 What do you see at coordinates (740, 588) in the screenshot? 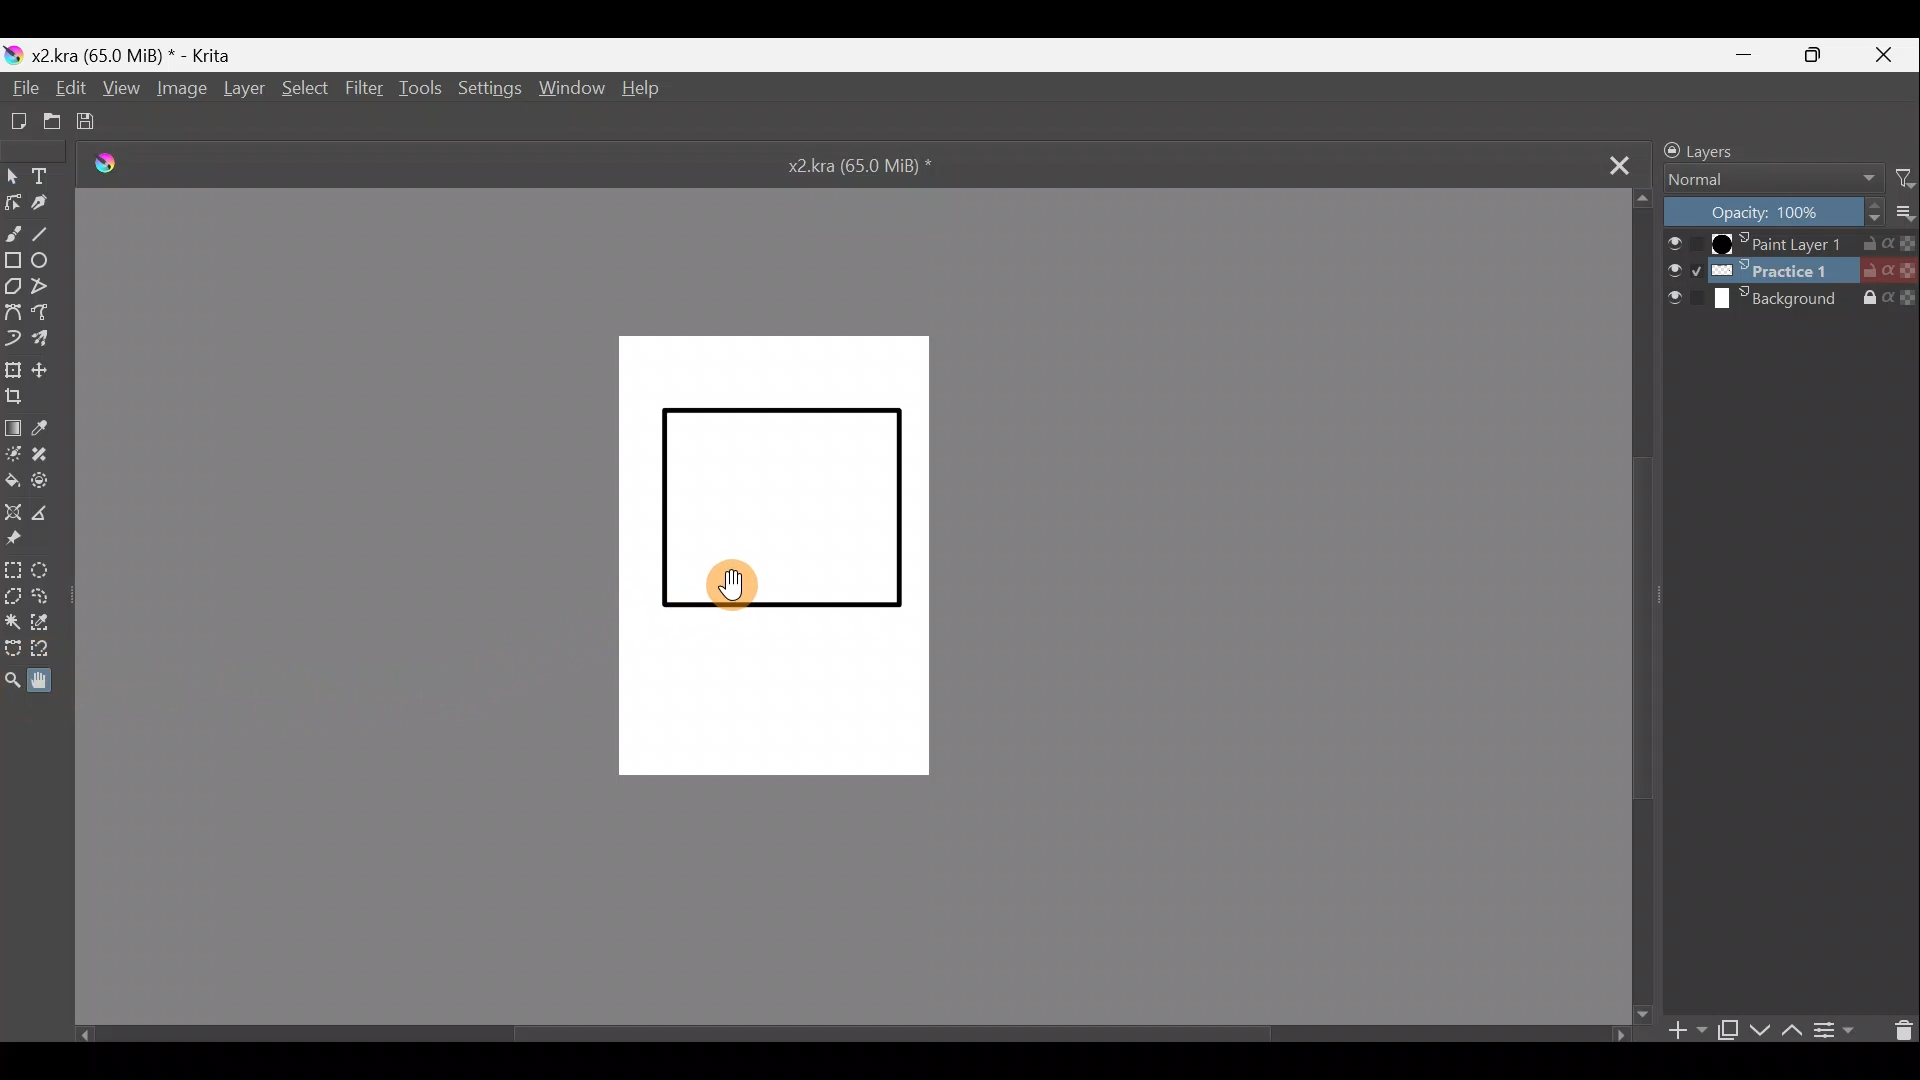
I see `Pan tool on the canvas` at bounding box center [740, 588].